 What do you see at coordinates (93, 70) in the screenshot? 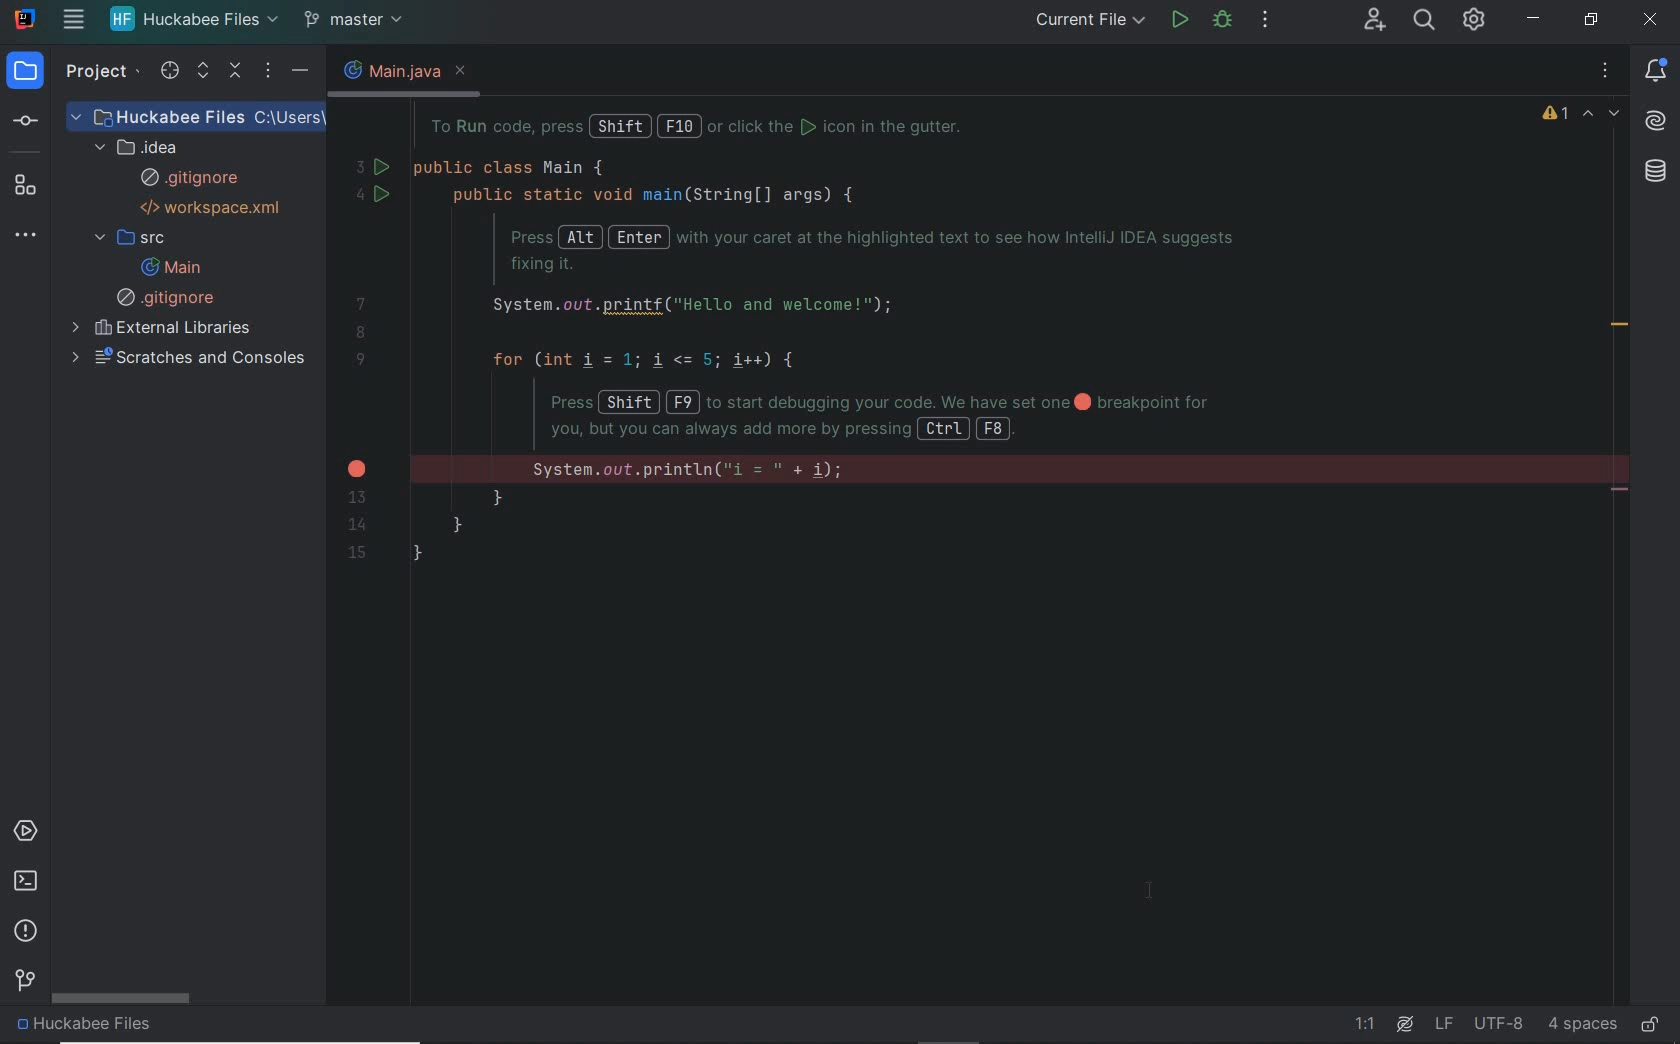
I see `project` at bounding box center [93, 70].